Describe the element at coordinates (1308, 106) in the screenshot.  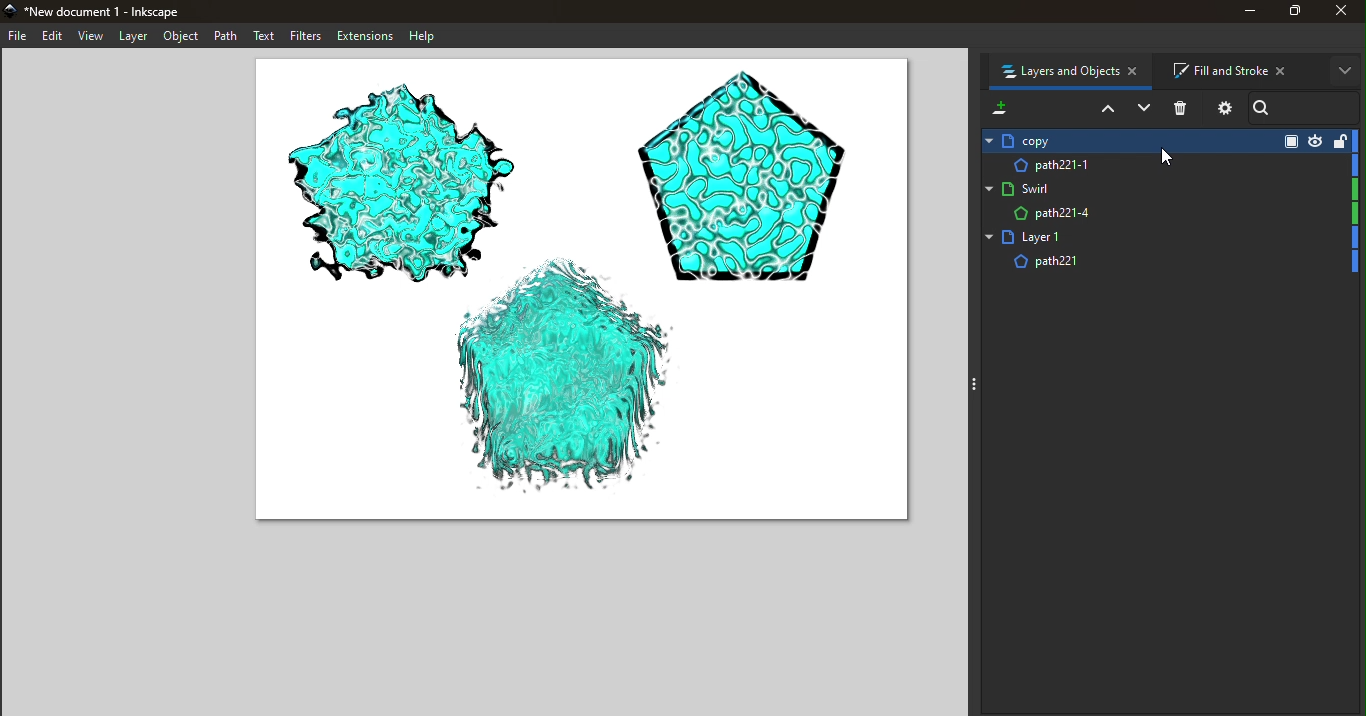
I see `Search bar` at that location.